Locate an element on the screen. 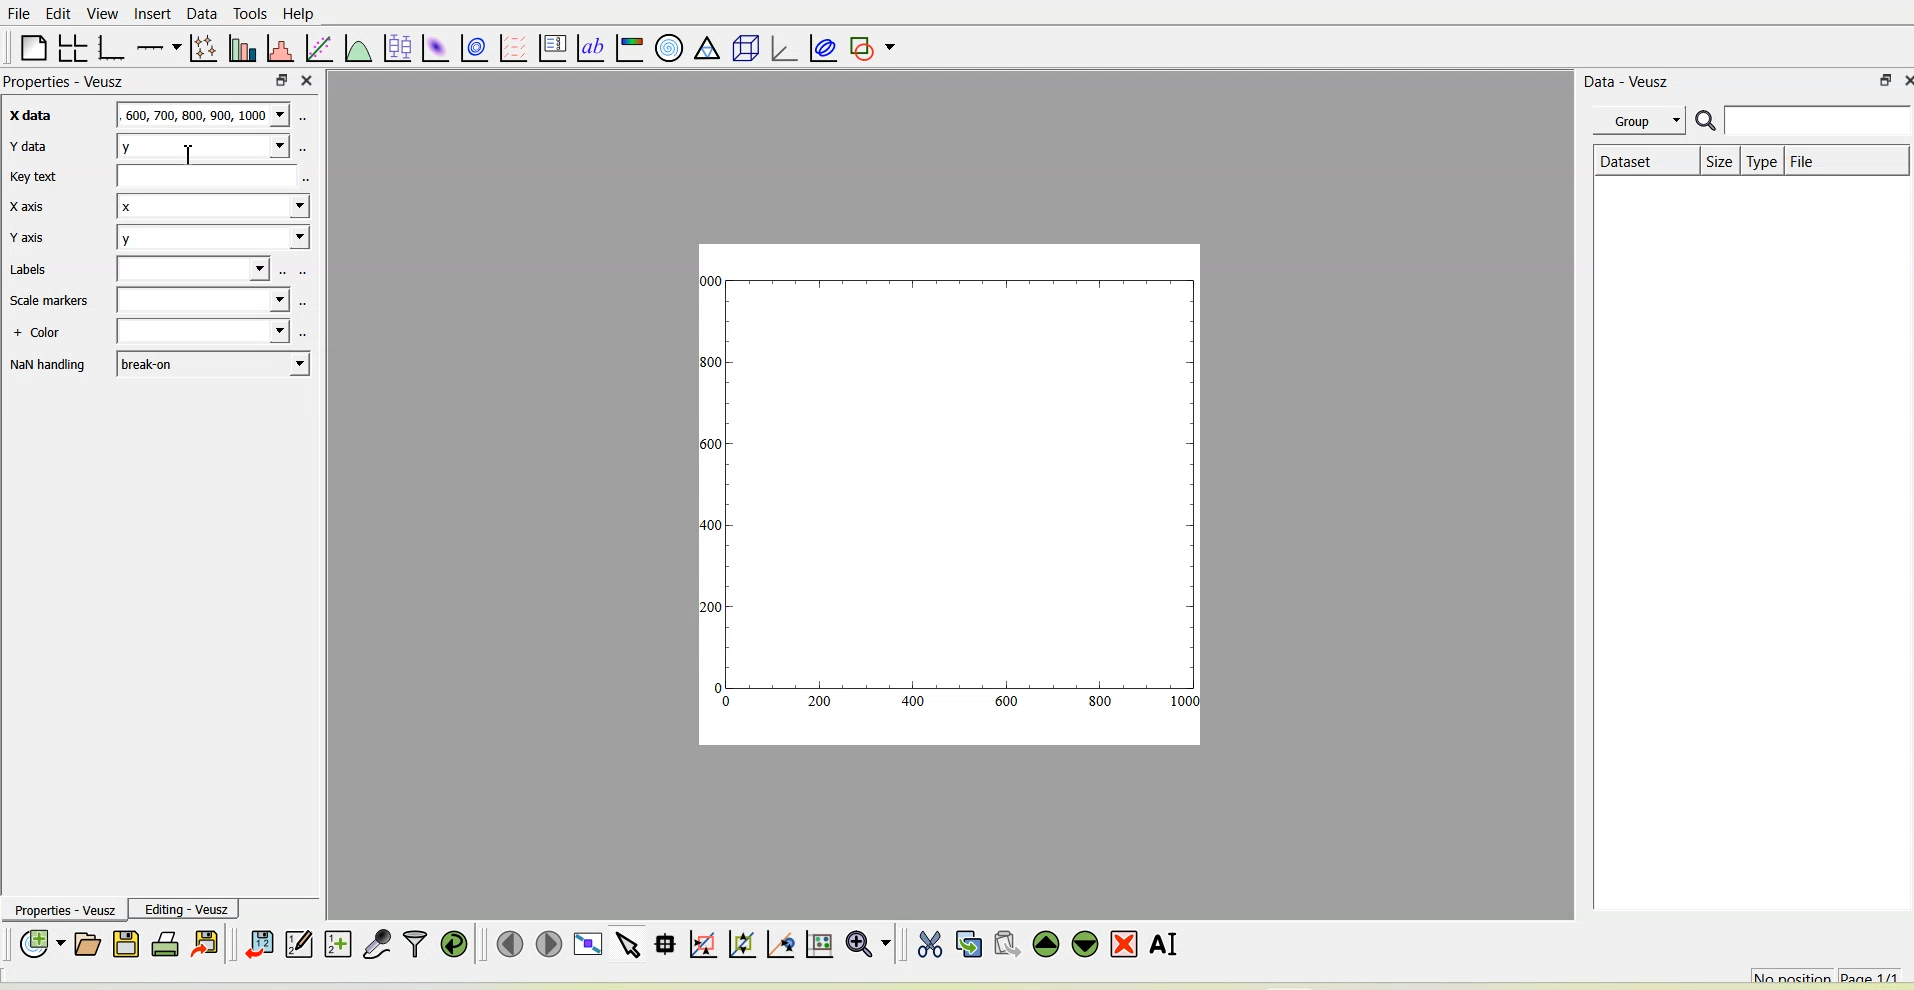  close is located at coordinates (1902, 79).